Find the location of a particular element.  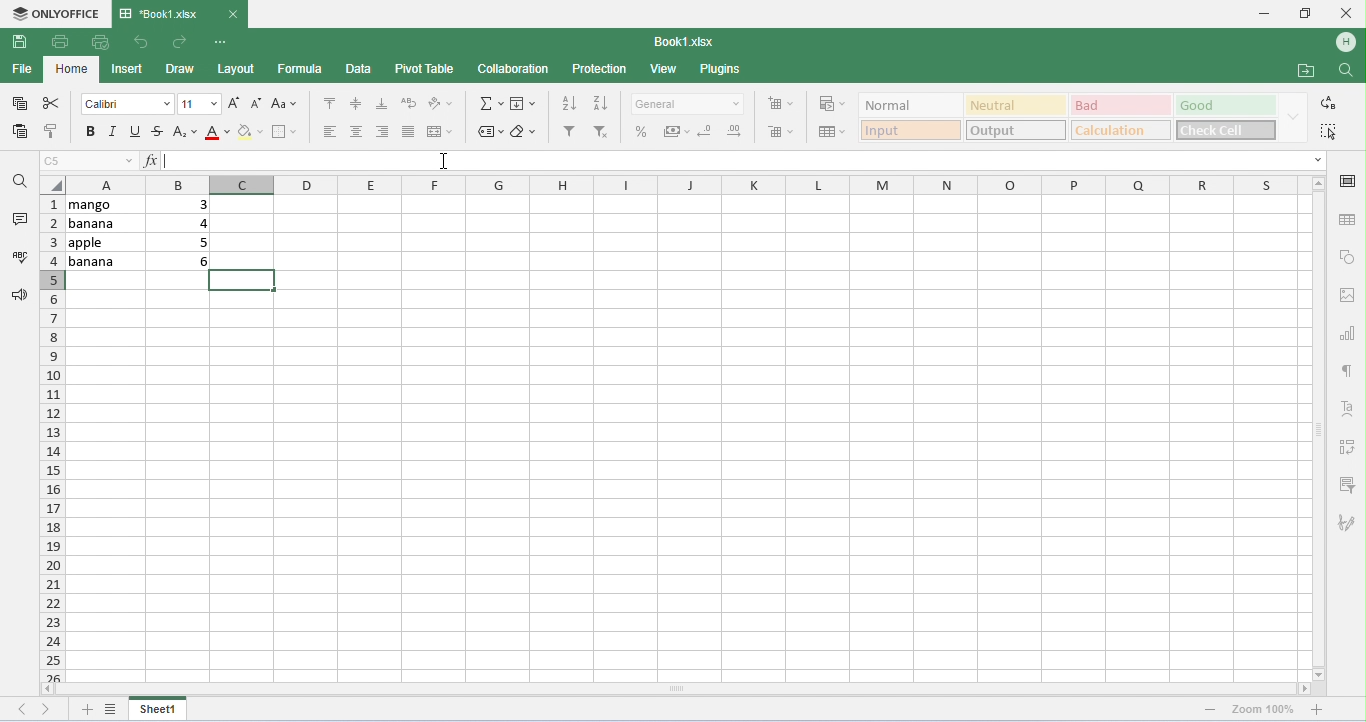

horizontal scroll bar is located at coordinates (674, 688).